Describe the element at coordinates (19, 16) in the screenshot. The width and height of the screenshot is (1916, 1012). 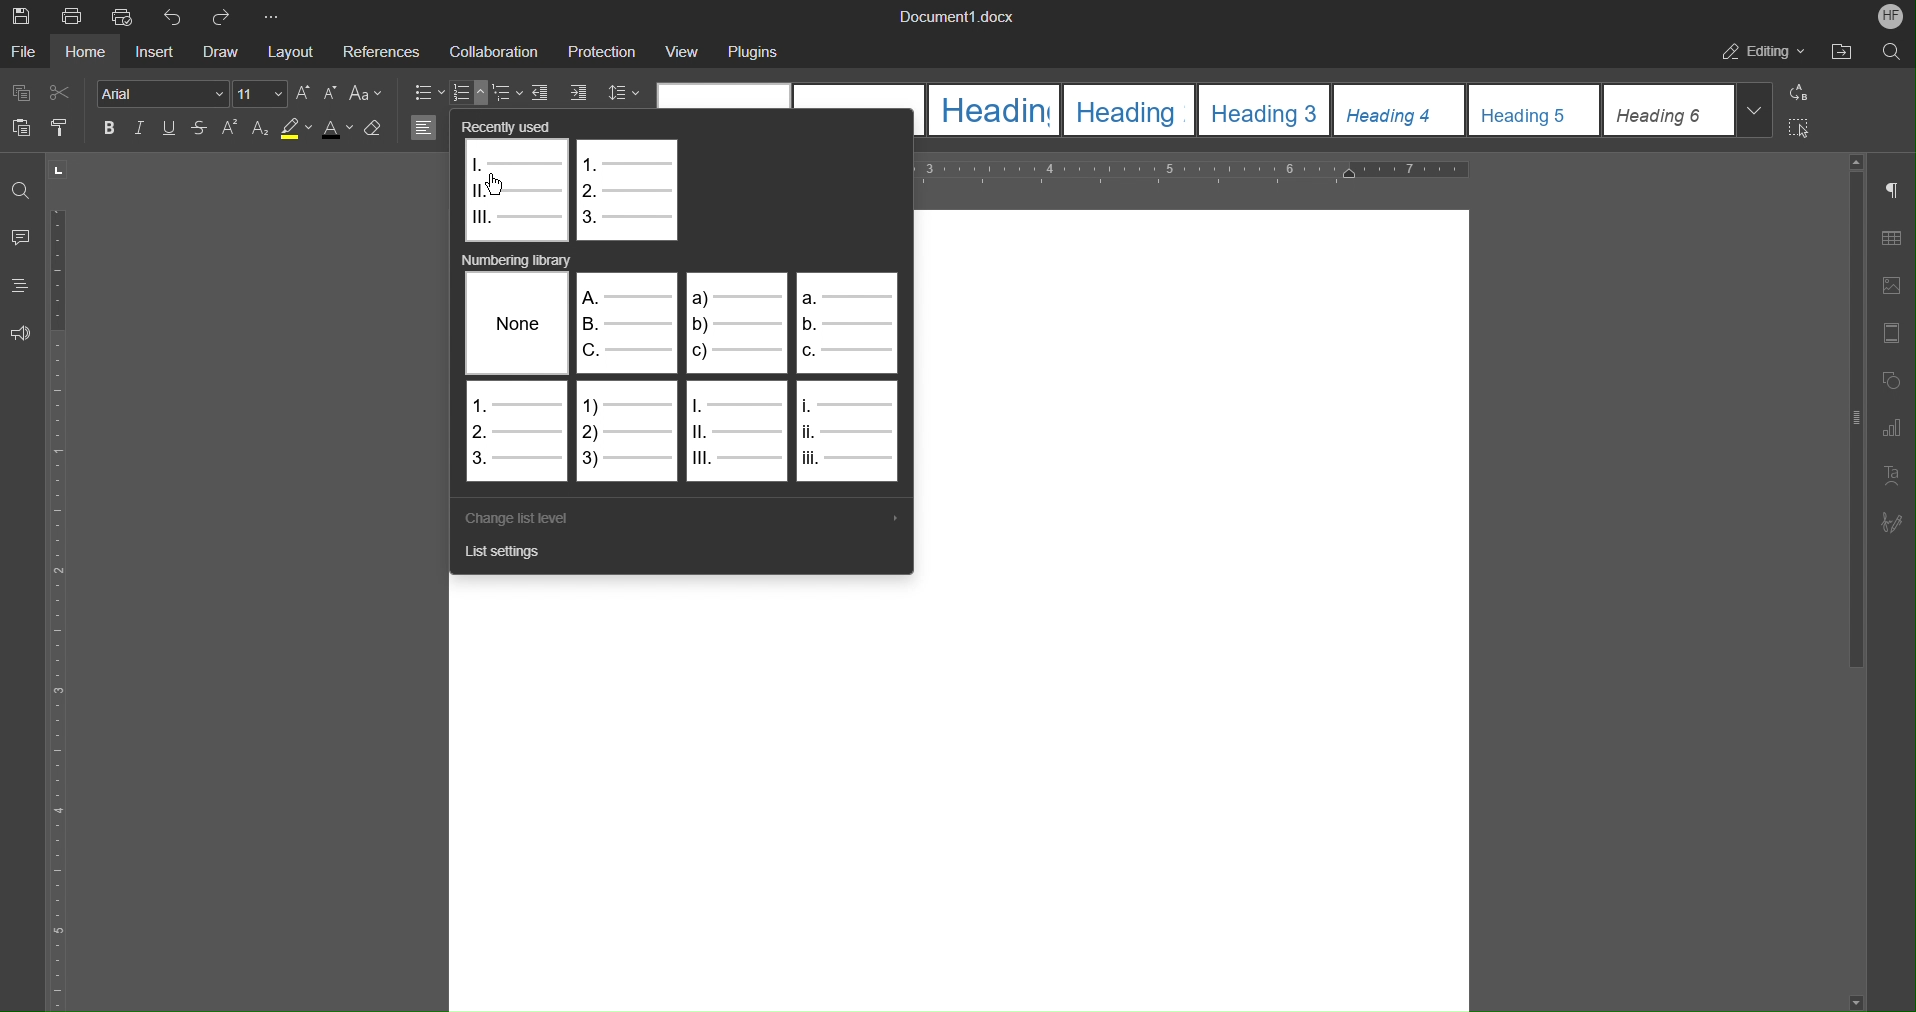
I see `Save` at that location.